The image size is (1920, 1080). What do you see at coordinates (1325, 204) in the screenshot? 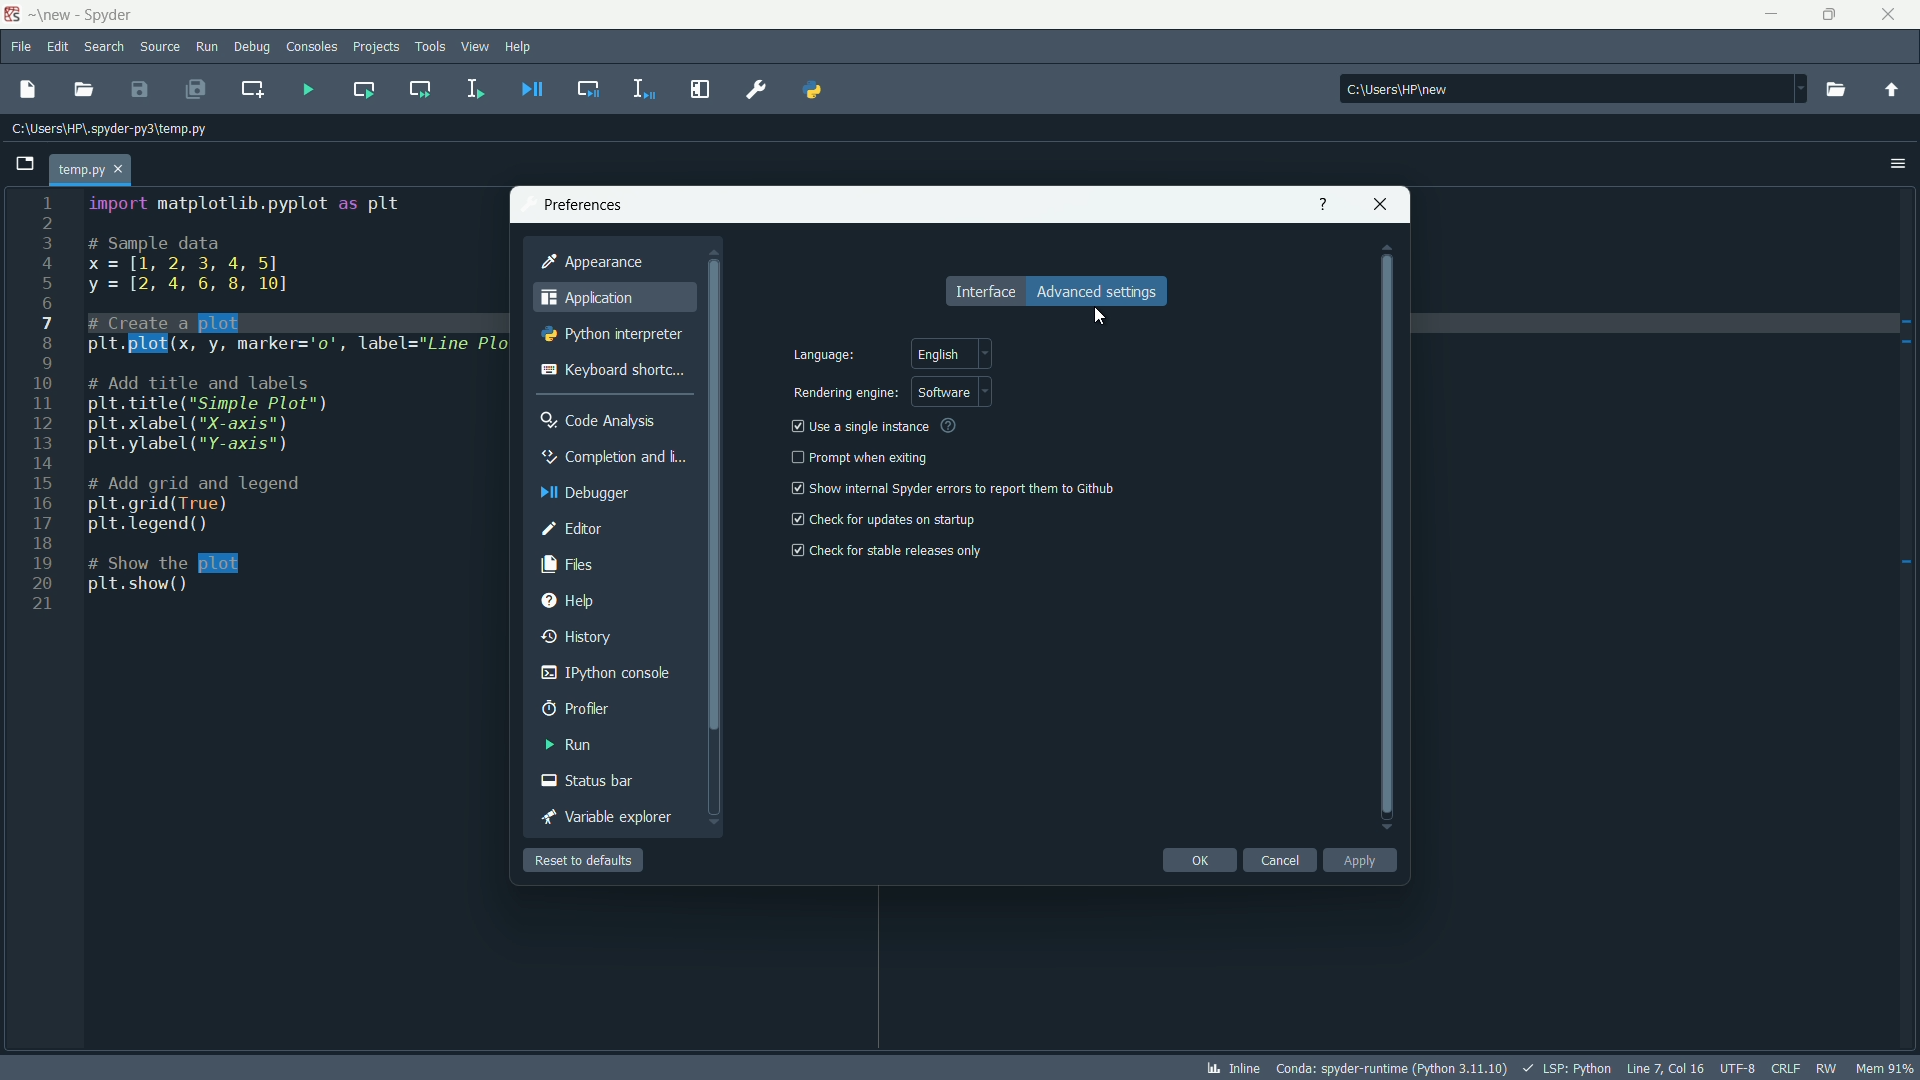
I see `get help` at bounding box center [1325, 204].